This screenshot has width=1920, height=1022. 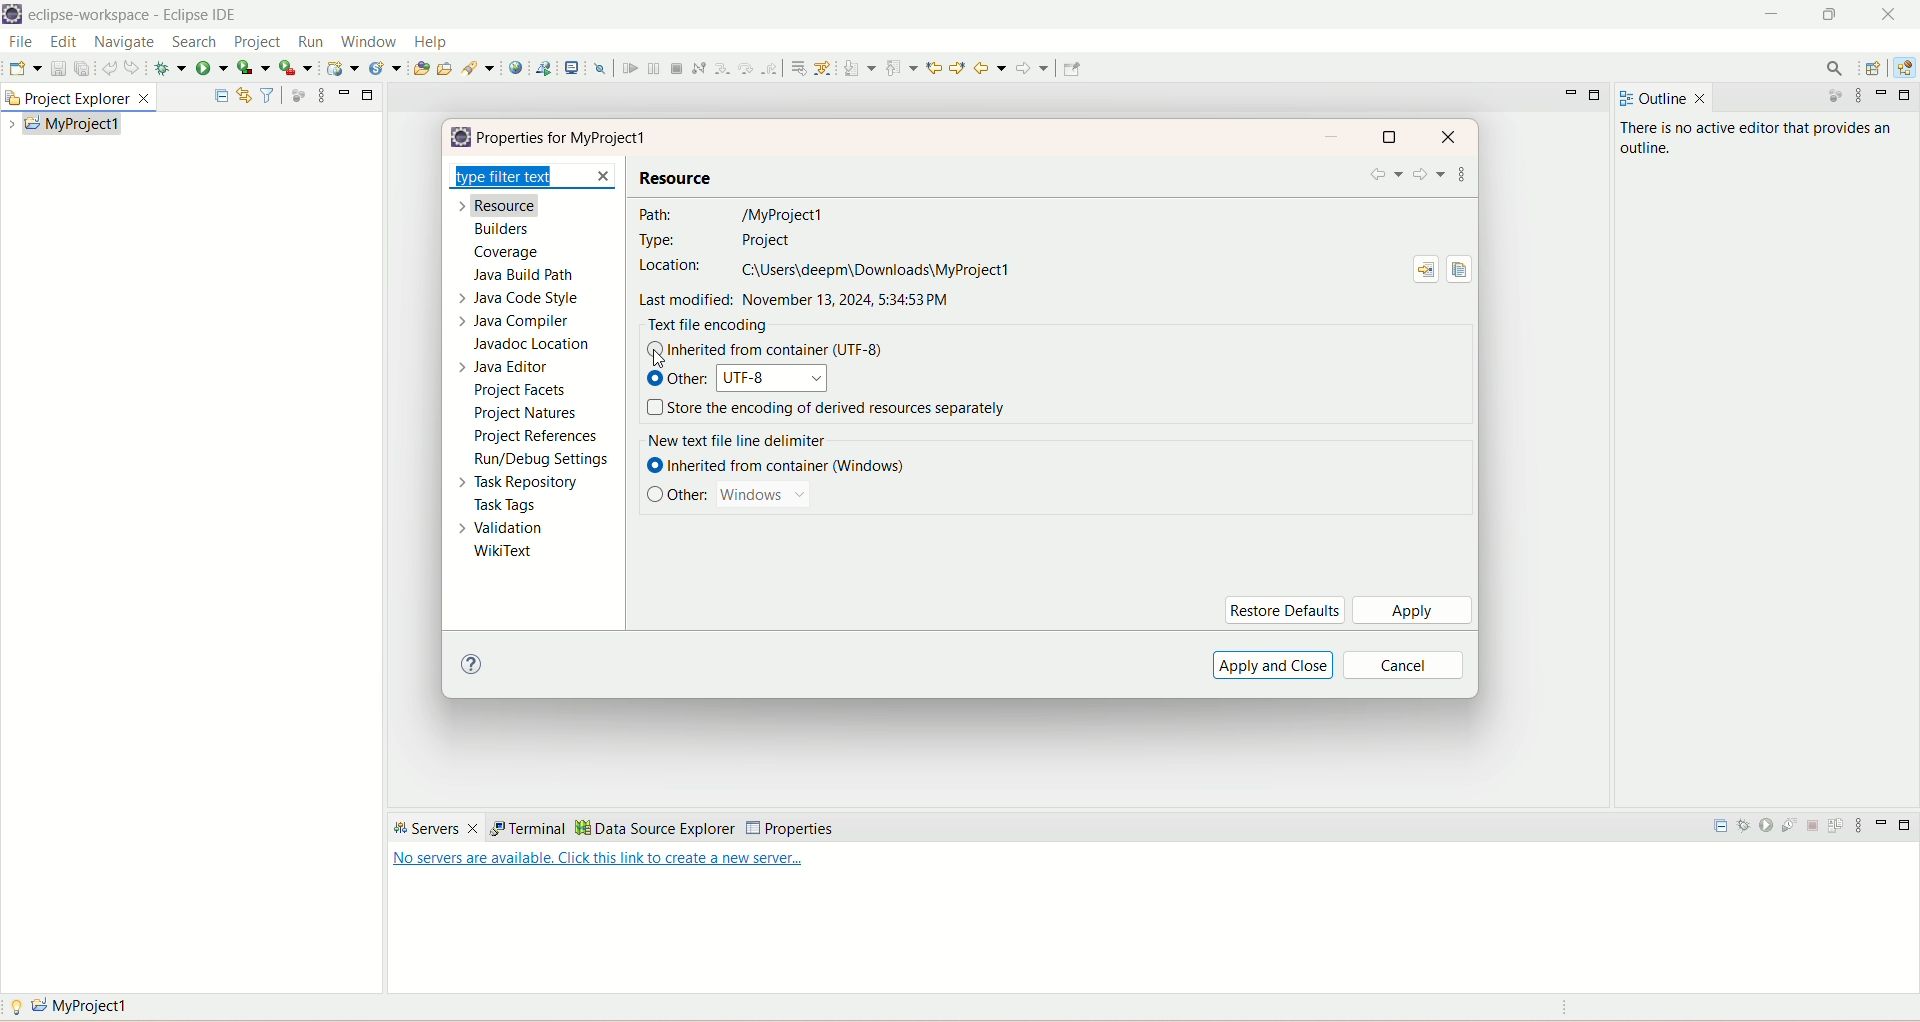 What do you see at coordinates (691, 494) in the screenshot?
I see `other` at bounding box center [691, 494].